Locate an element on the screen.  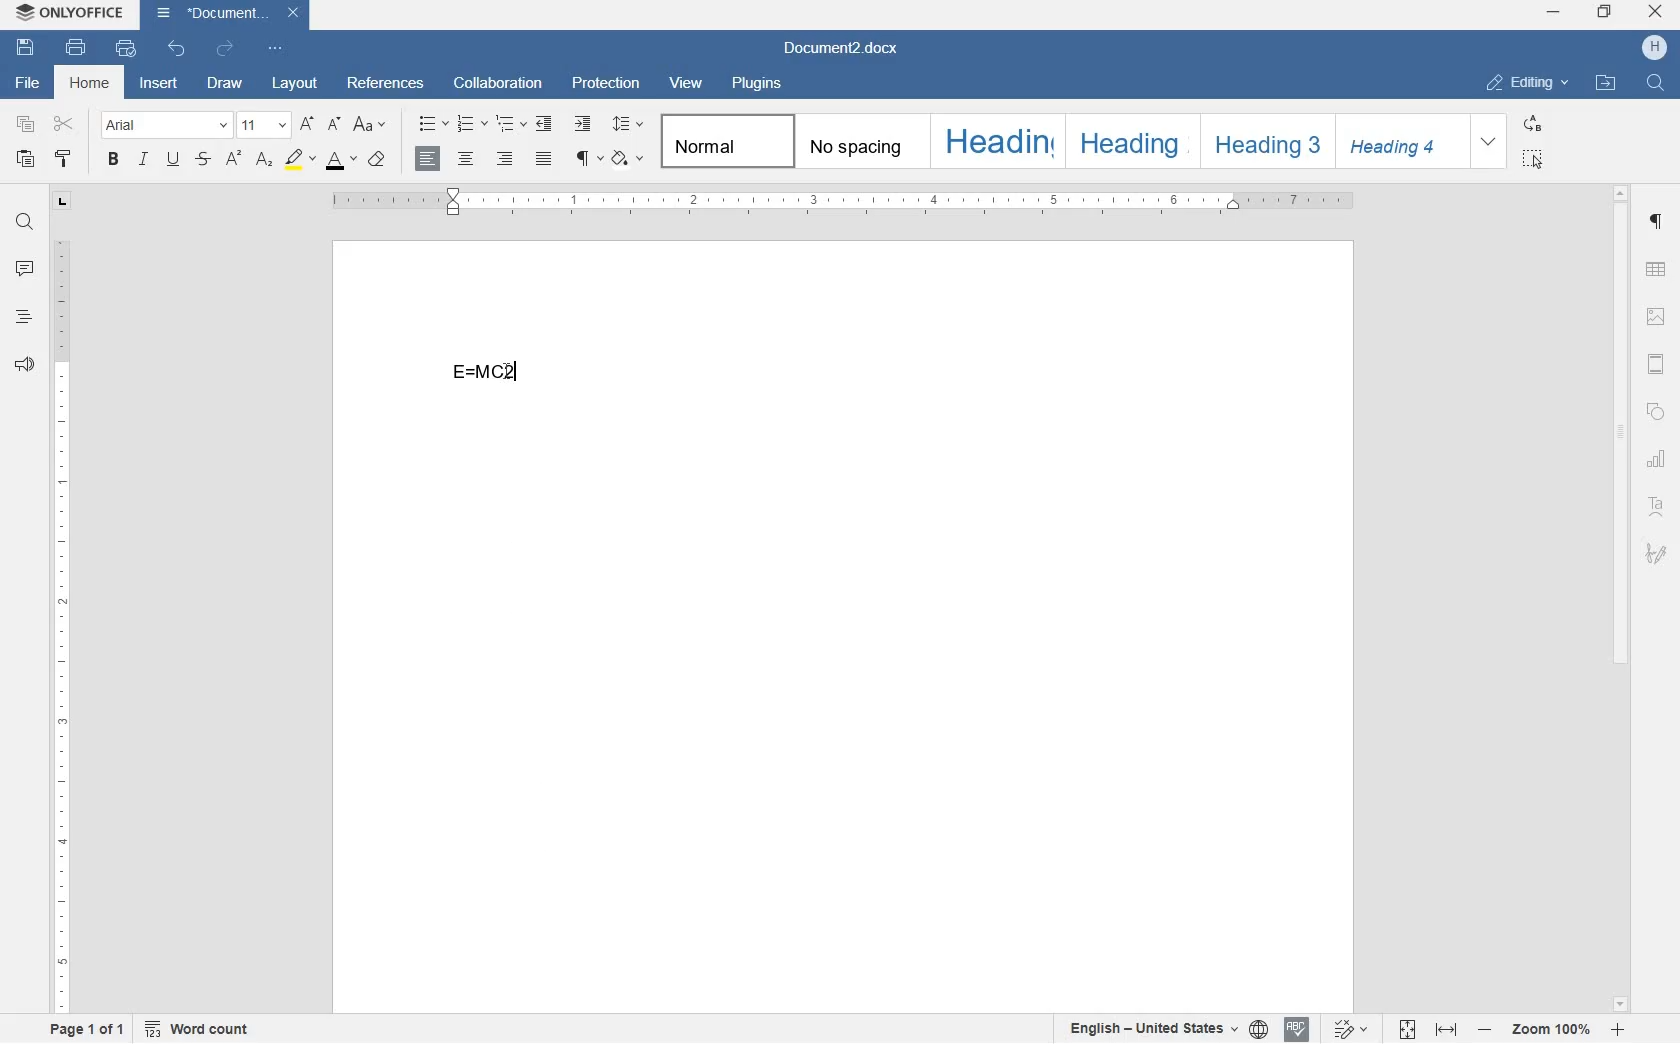
save is located at coordinates (25, 48).